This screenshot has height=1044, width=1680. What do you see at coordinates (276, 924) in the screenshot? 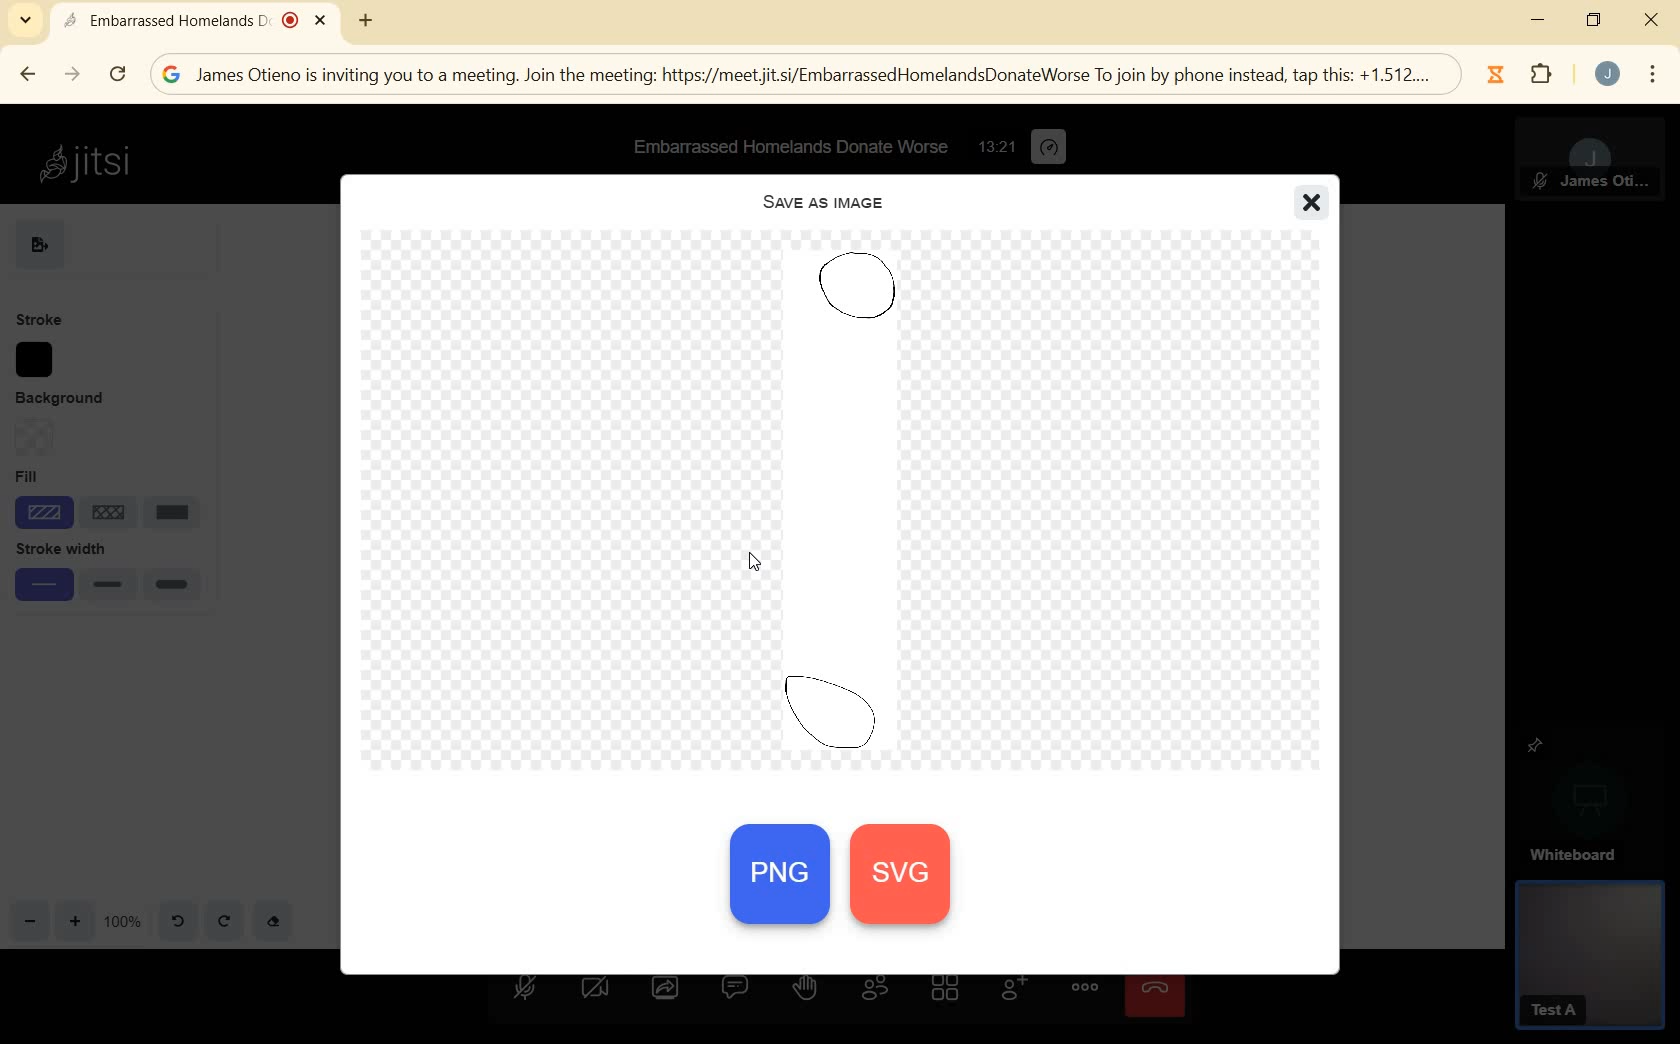
I see `eraser` at bounding box center [276, 924].